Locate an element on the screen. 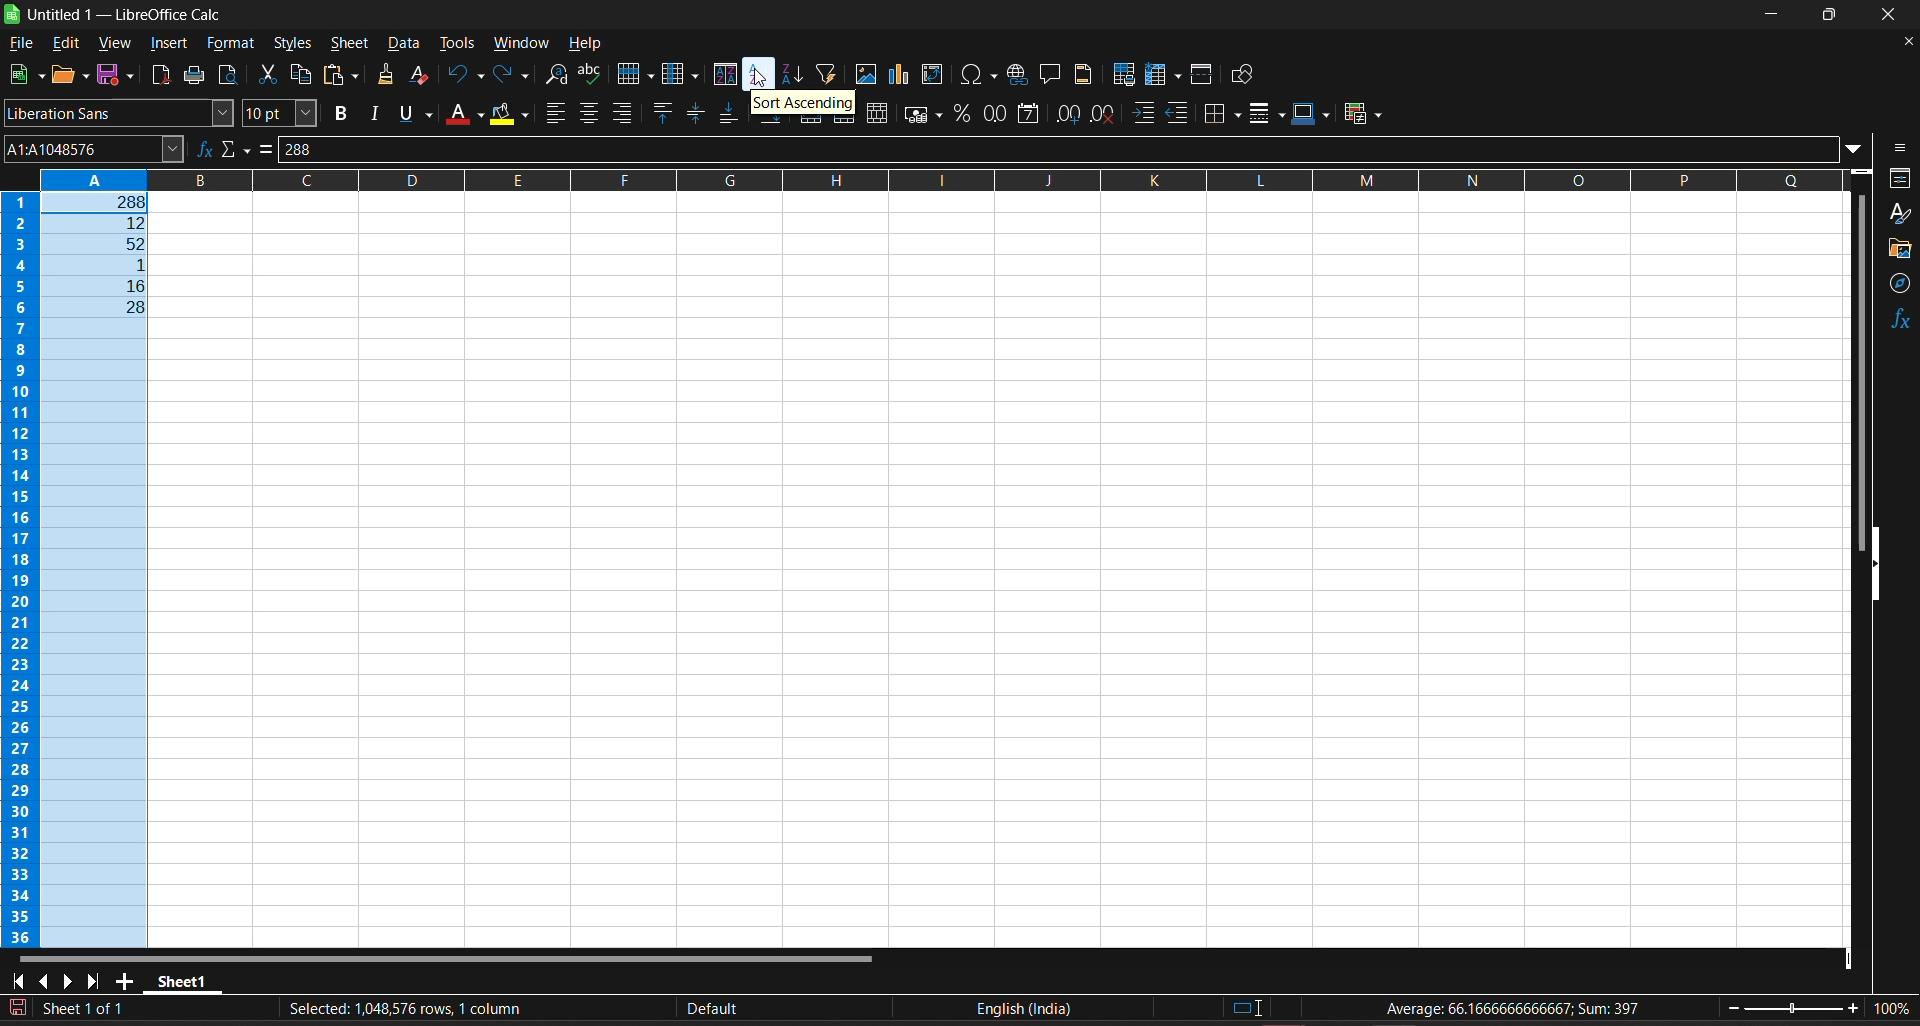 The image size is (1920, 1026). horizontal scroll bar is located at coordinates (448, 956).